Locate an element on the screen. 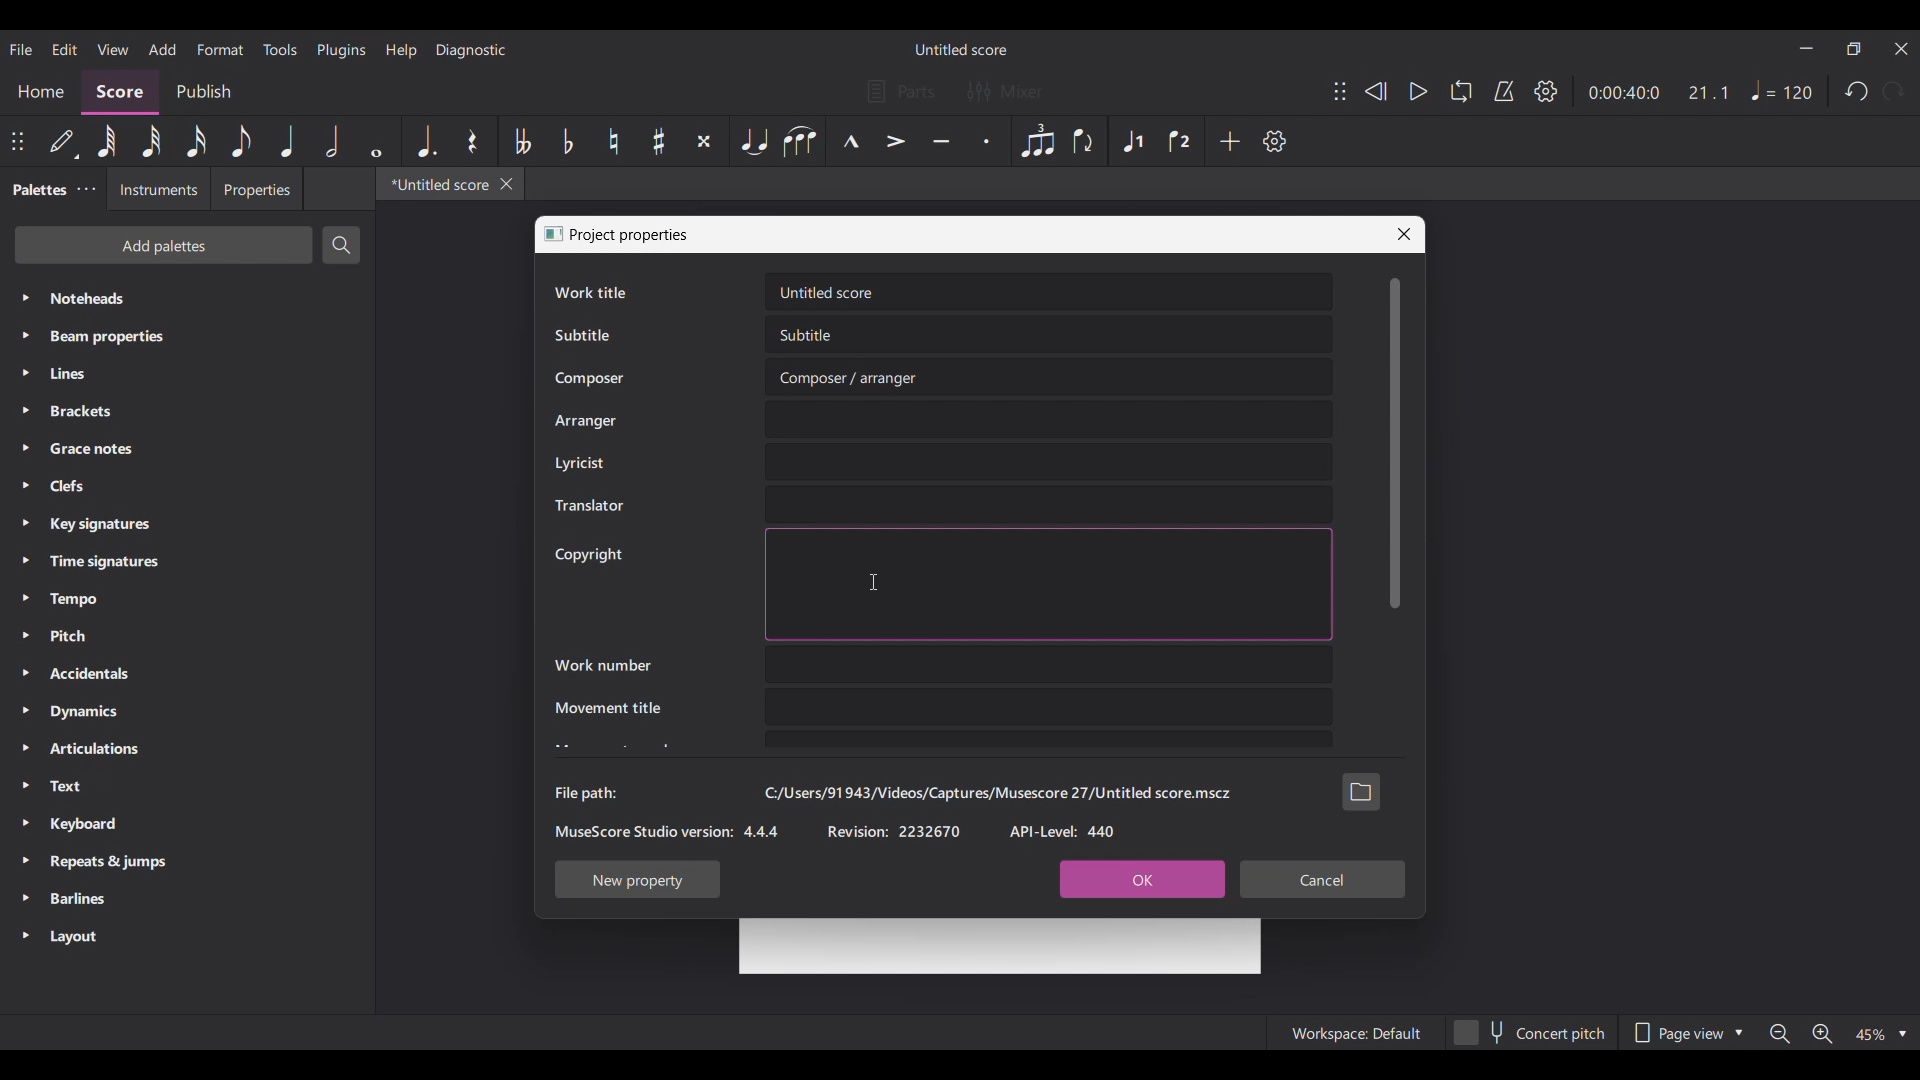 This screenshot has width=1920, height=1080. Browse is located at coordinates (1361, 791).